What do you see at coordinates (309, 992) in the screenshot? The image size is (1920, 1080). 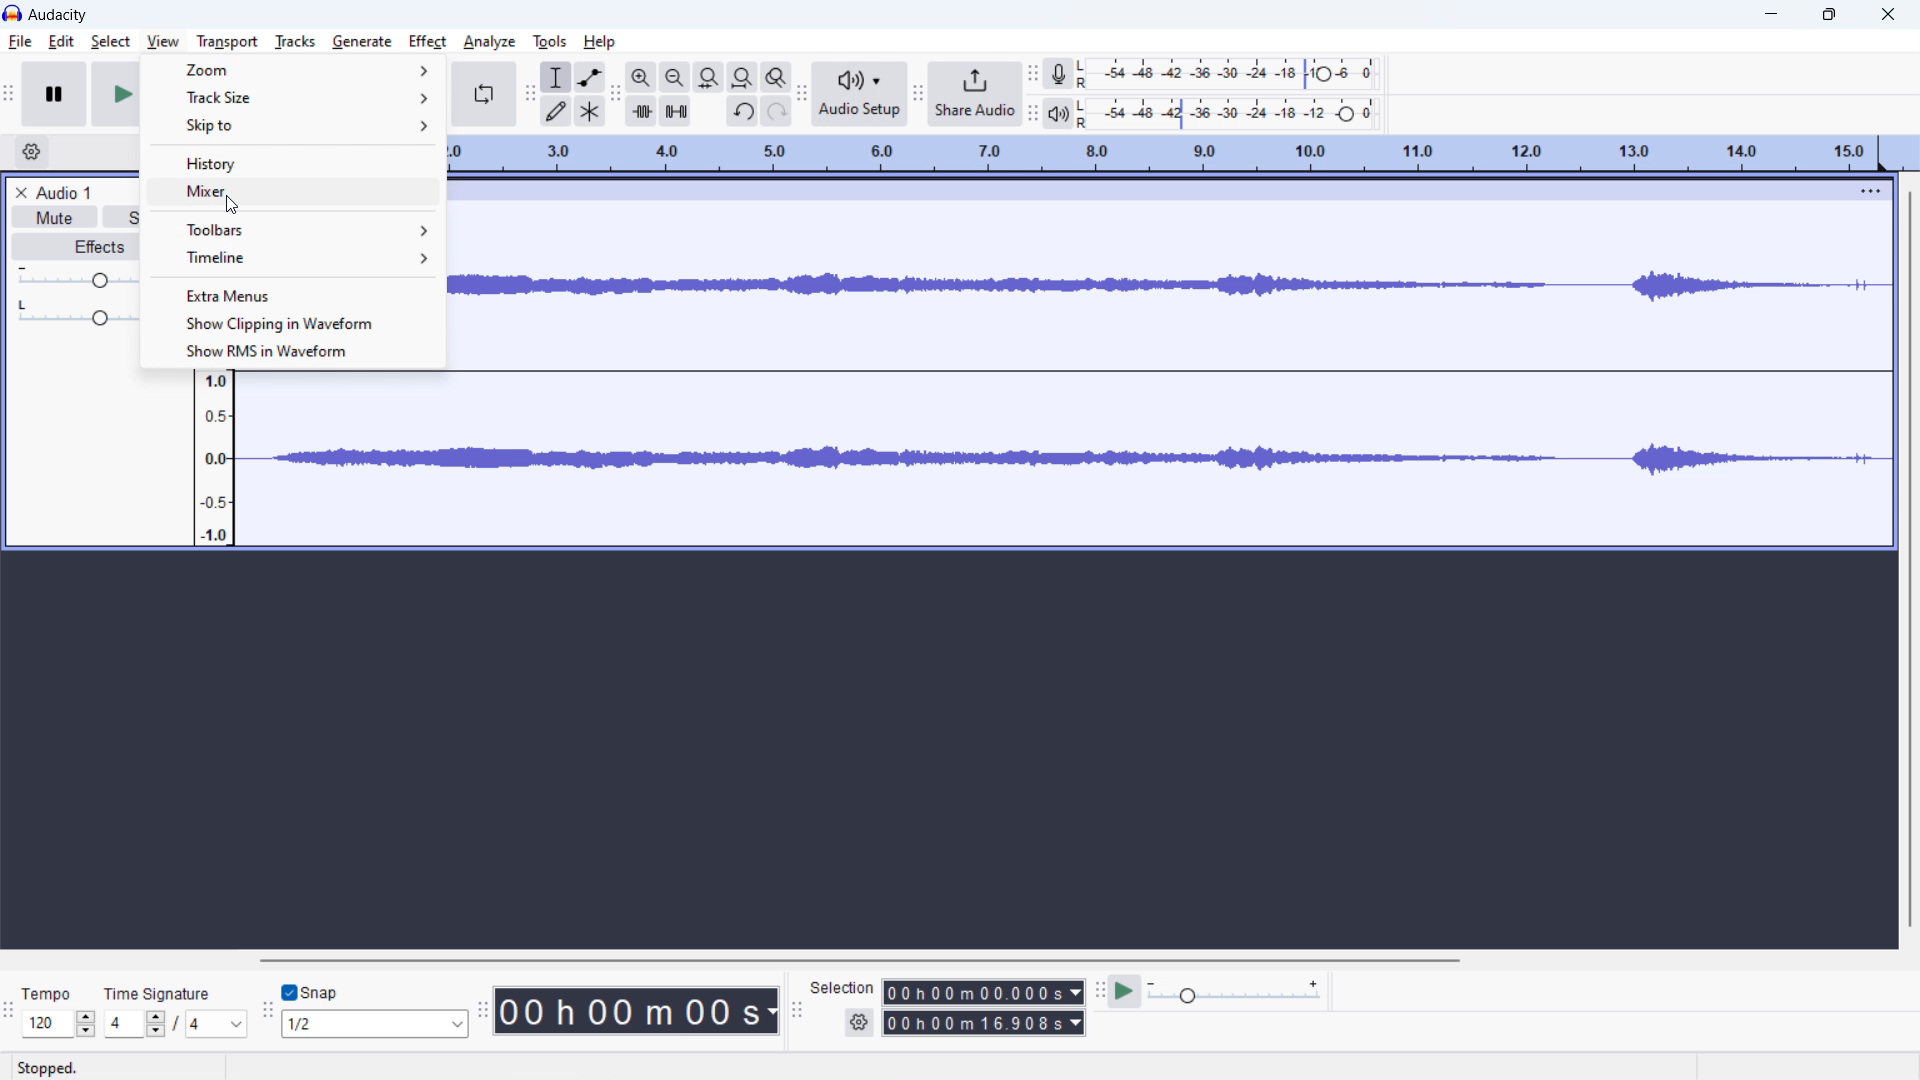 I see `toggle snap` at bounding box center [309, 992].